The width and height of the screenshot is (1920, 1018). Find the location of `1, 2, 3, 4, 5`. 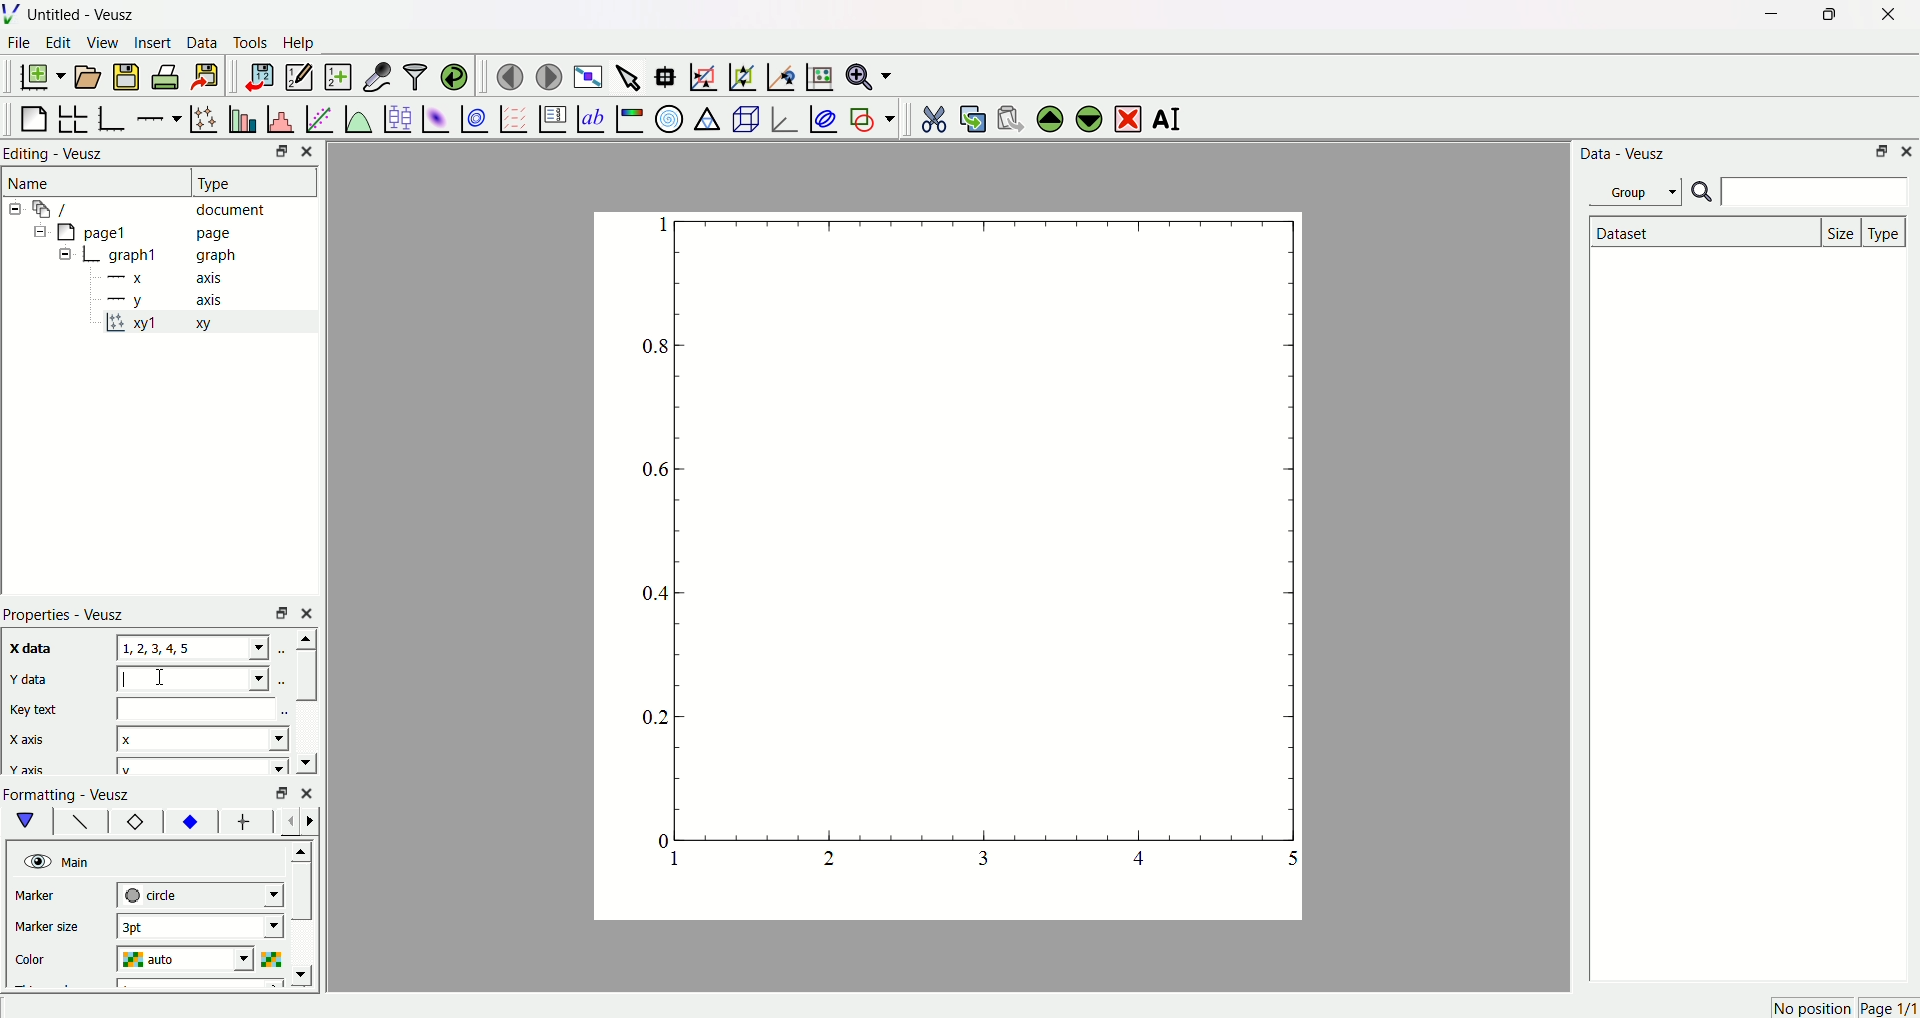

1, 2, 3, 4, 5 is located at coordinates (194, 648).